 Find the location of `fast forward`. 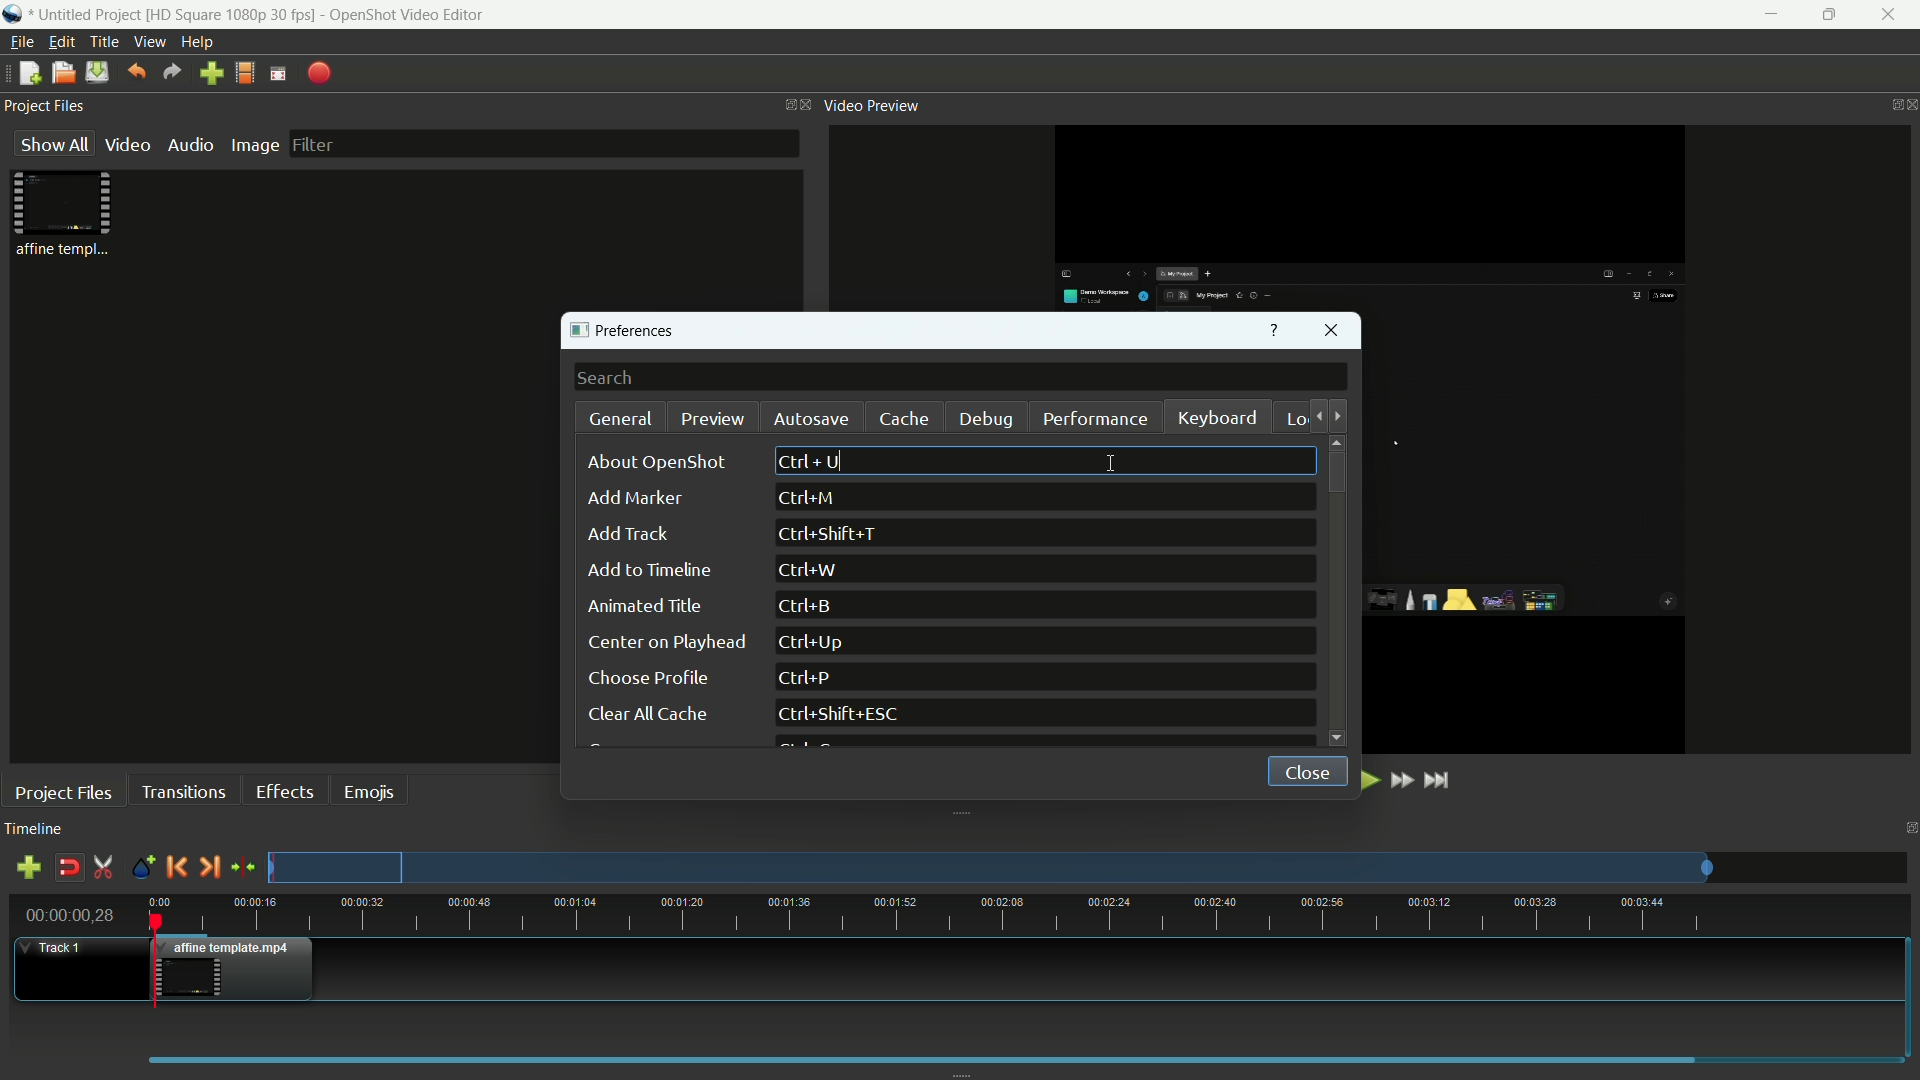

fast forward is located at coordinates (1404, 781).